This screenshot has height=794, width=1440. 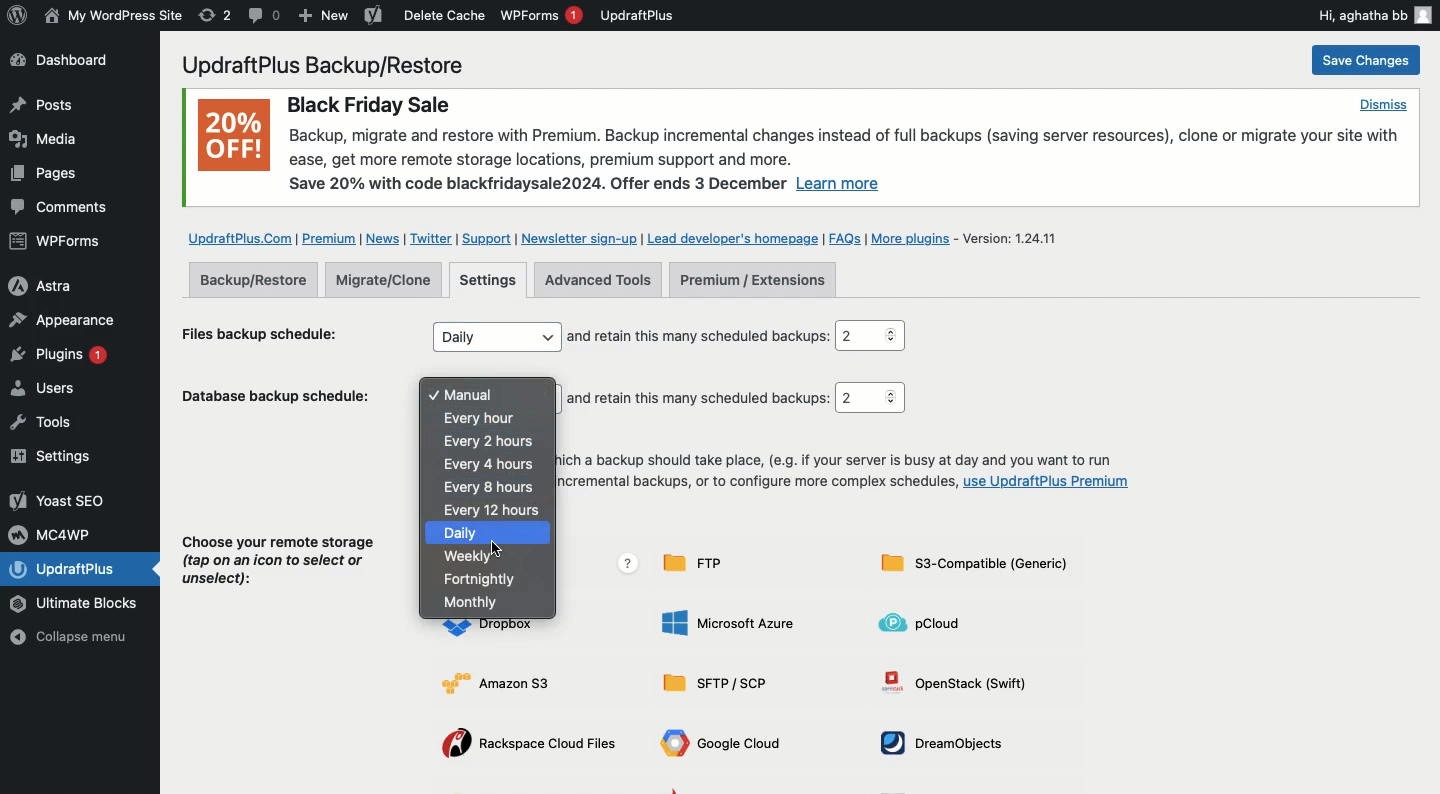 I want to click on Rackspace cloud files, so click(x=534, y=745).